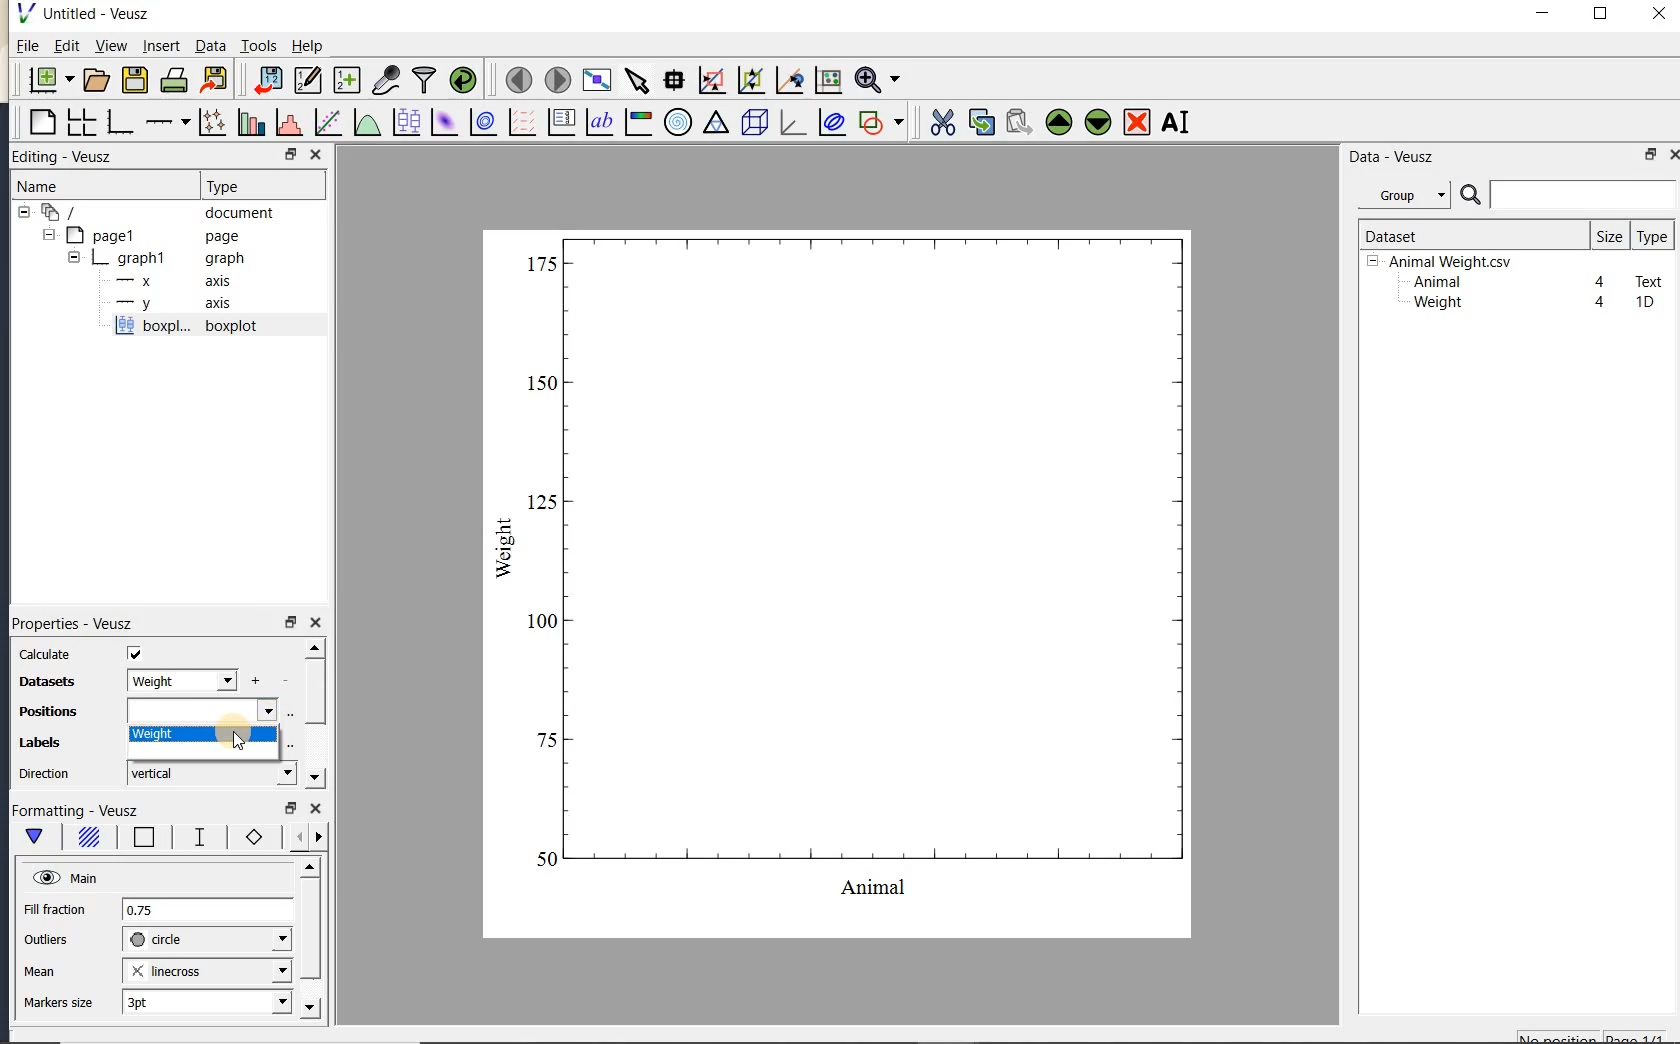  What do you see at coordinates (830, 121) in the screenshot?
I see `plot covariance ellipses` at bounding box center [830, 121].